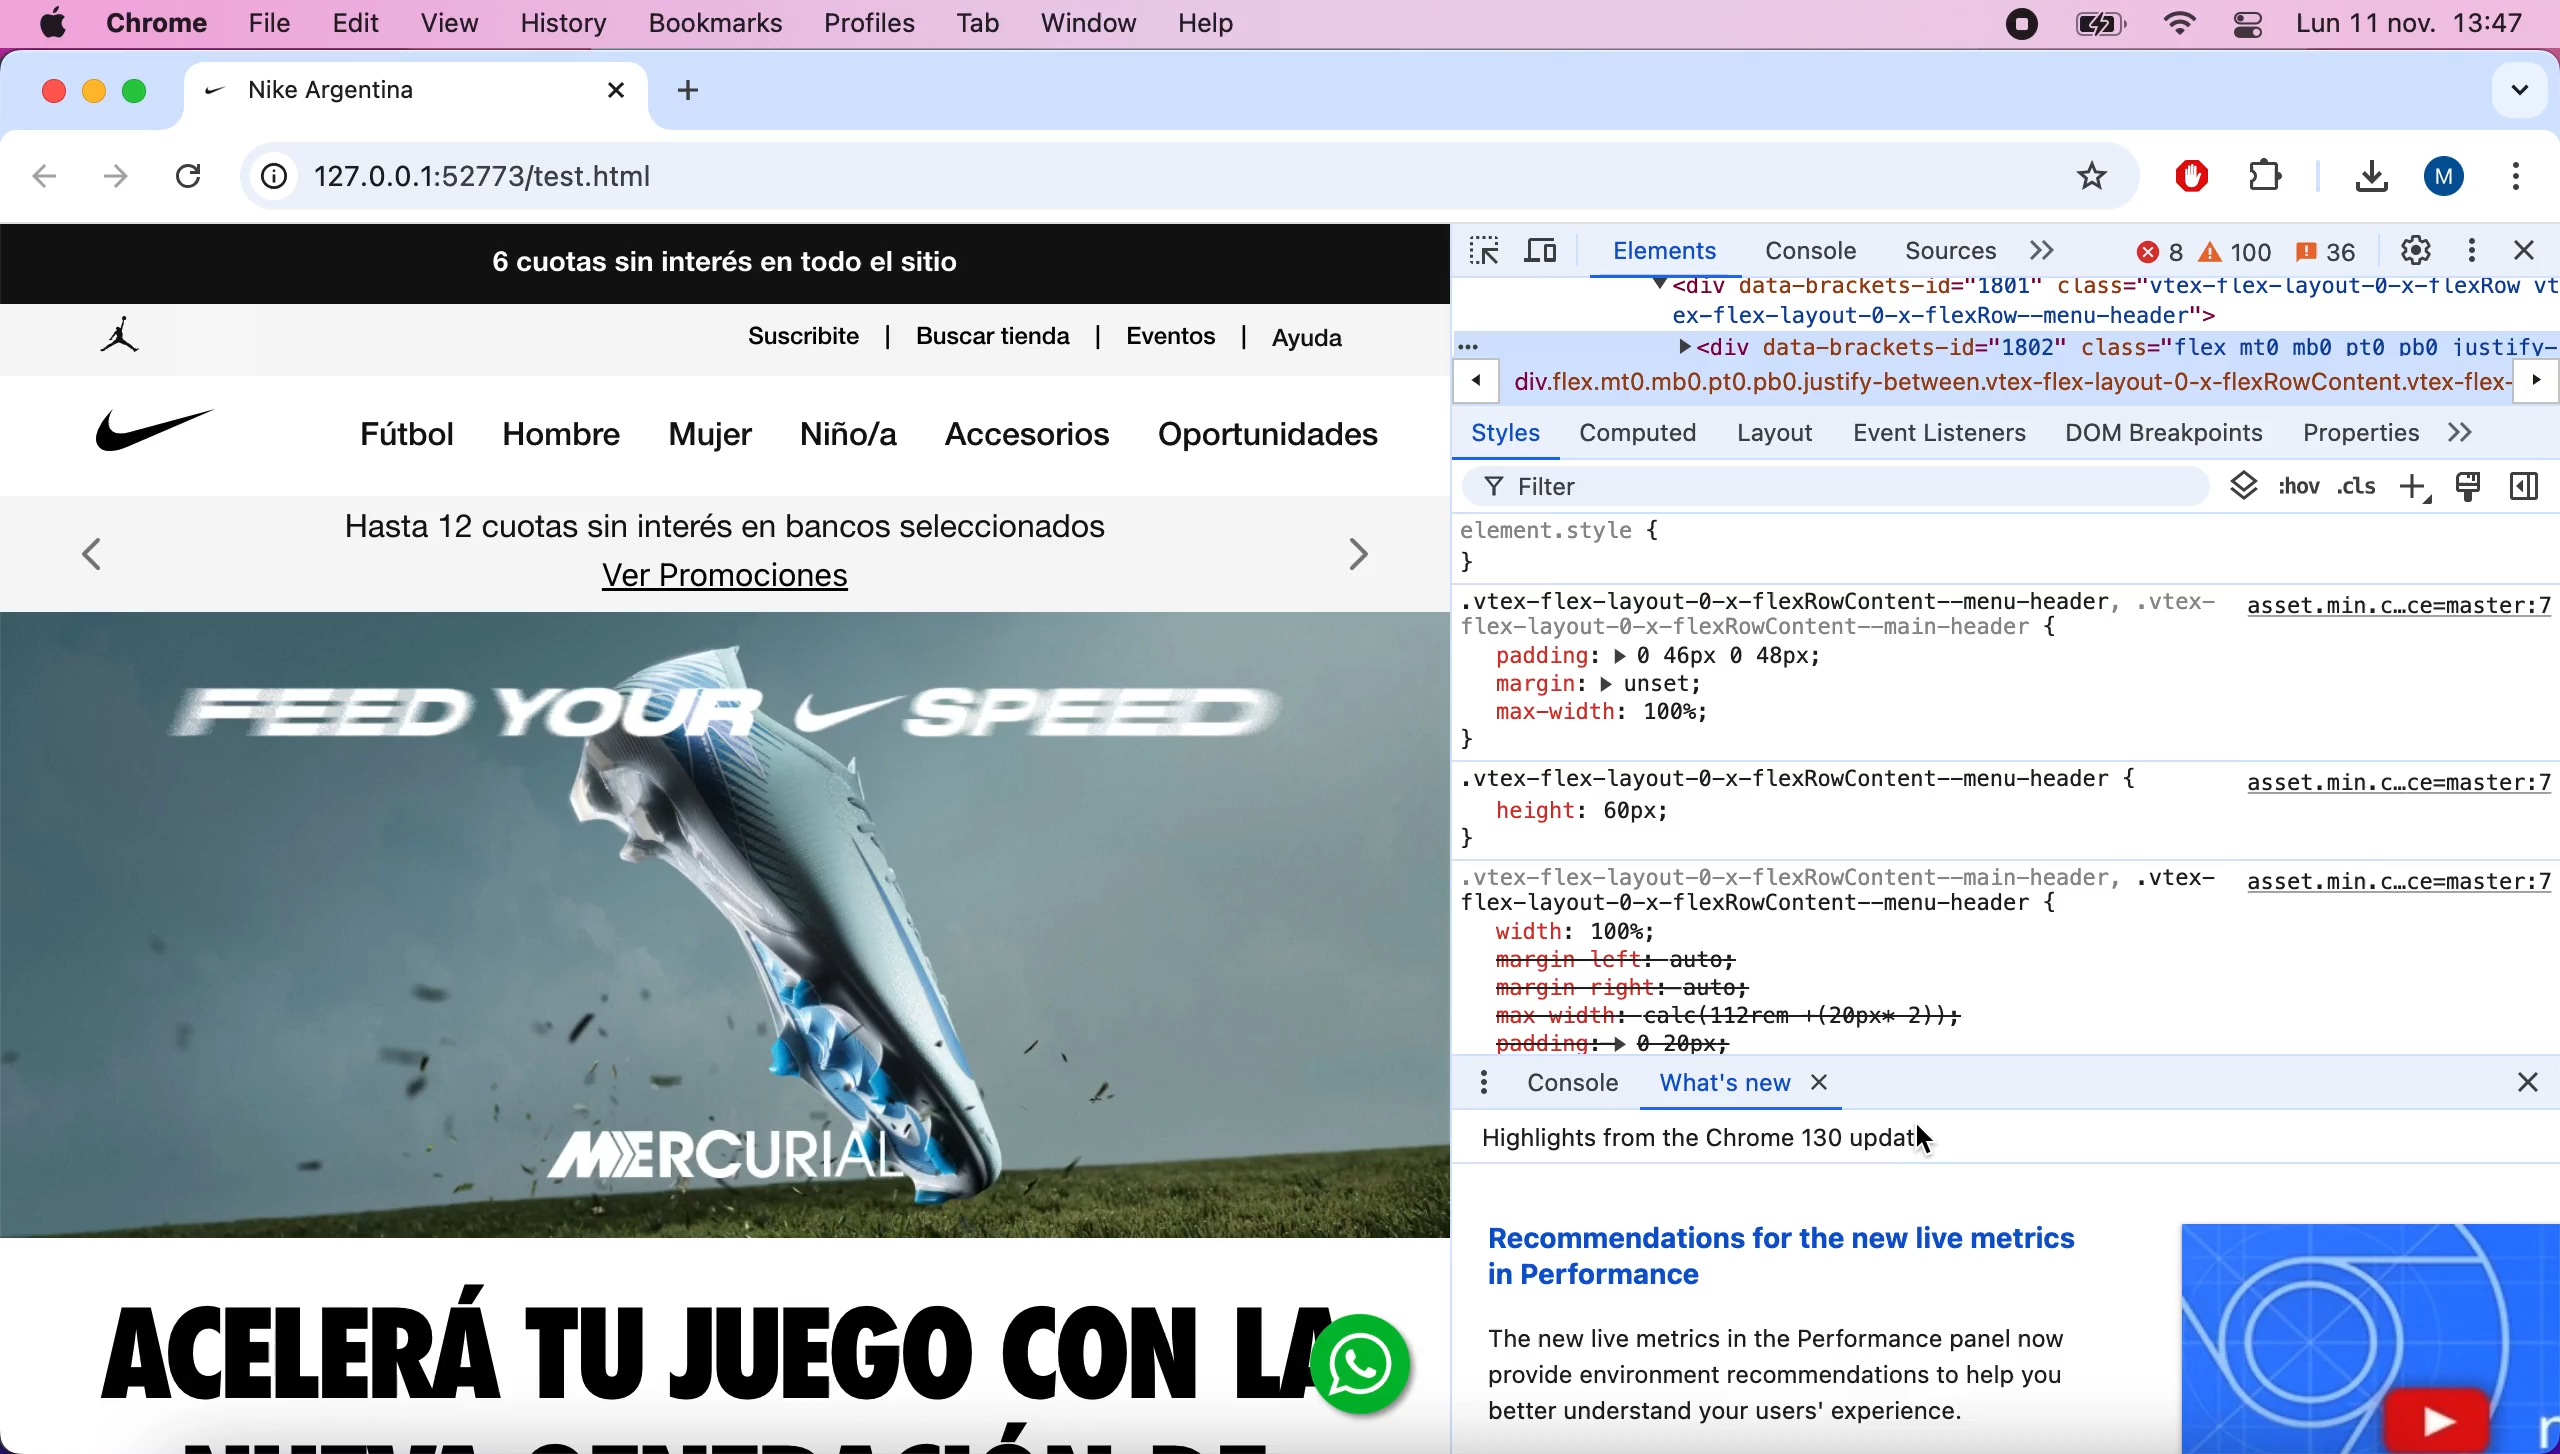 This screenshot has height=1454, width=2560. I want to click on new style rules, so click(2414, 484).